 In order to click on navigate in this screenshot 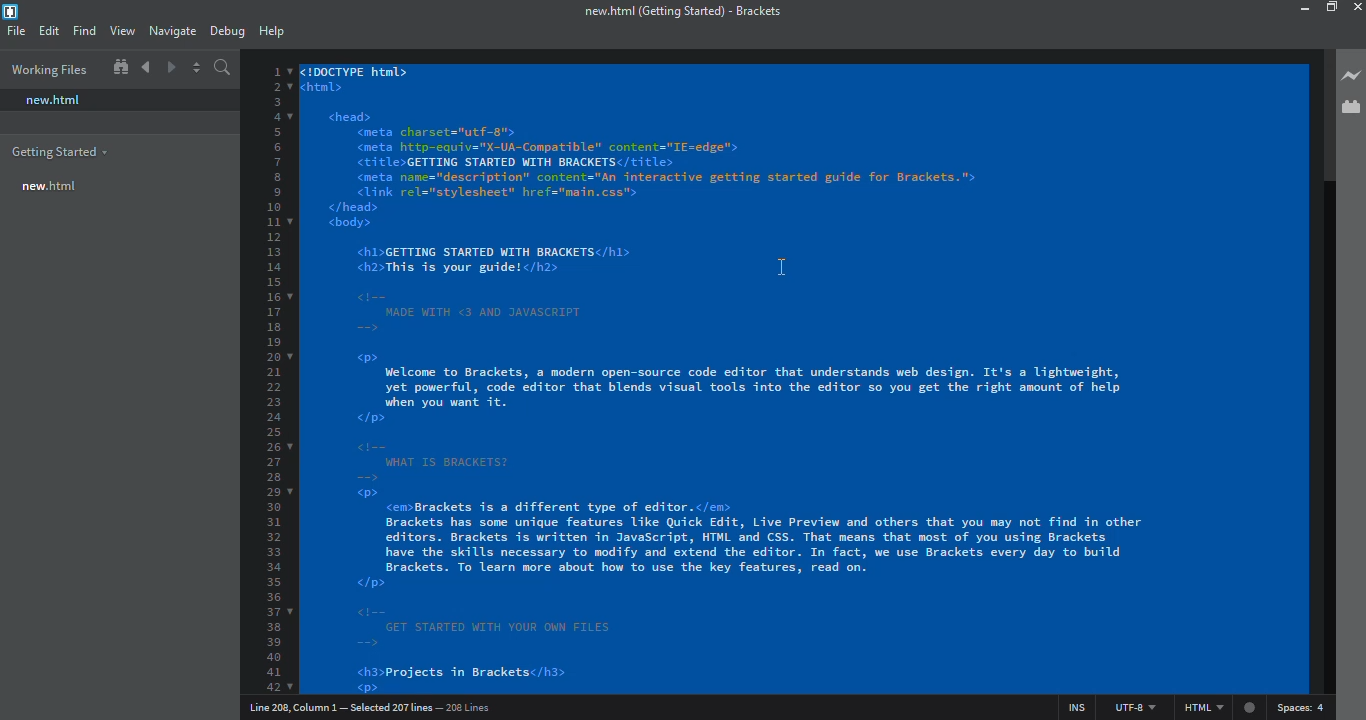, I will do `click(176, 31)`.